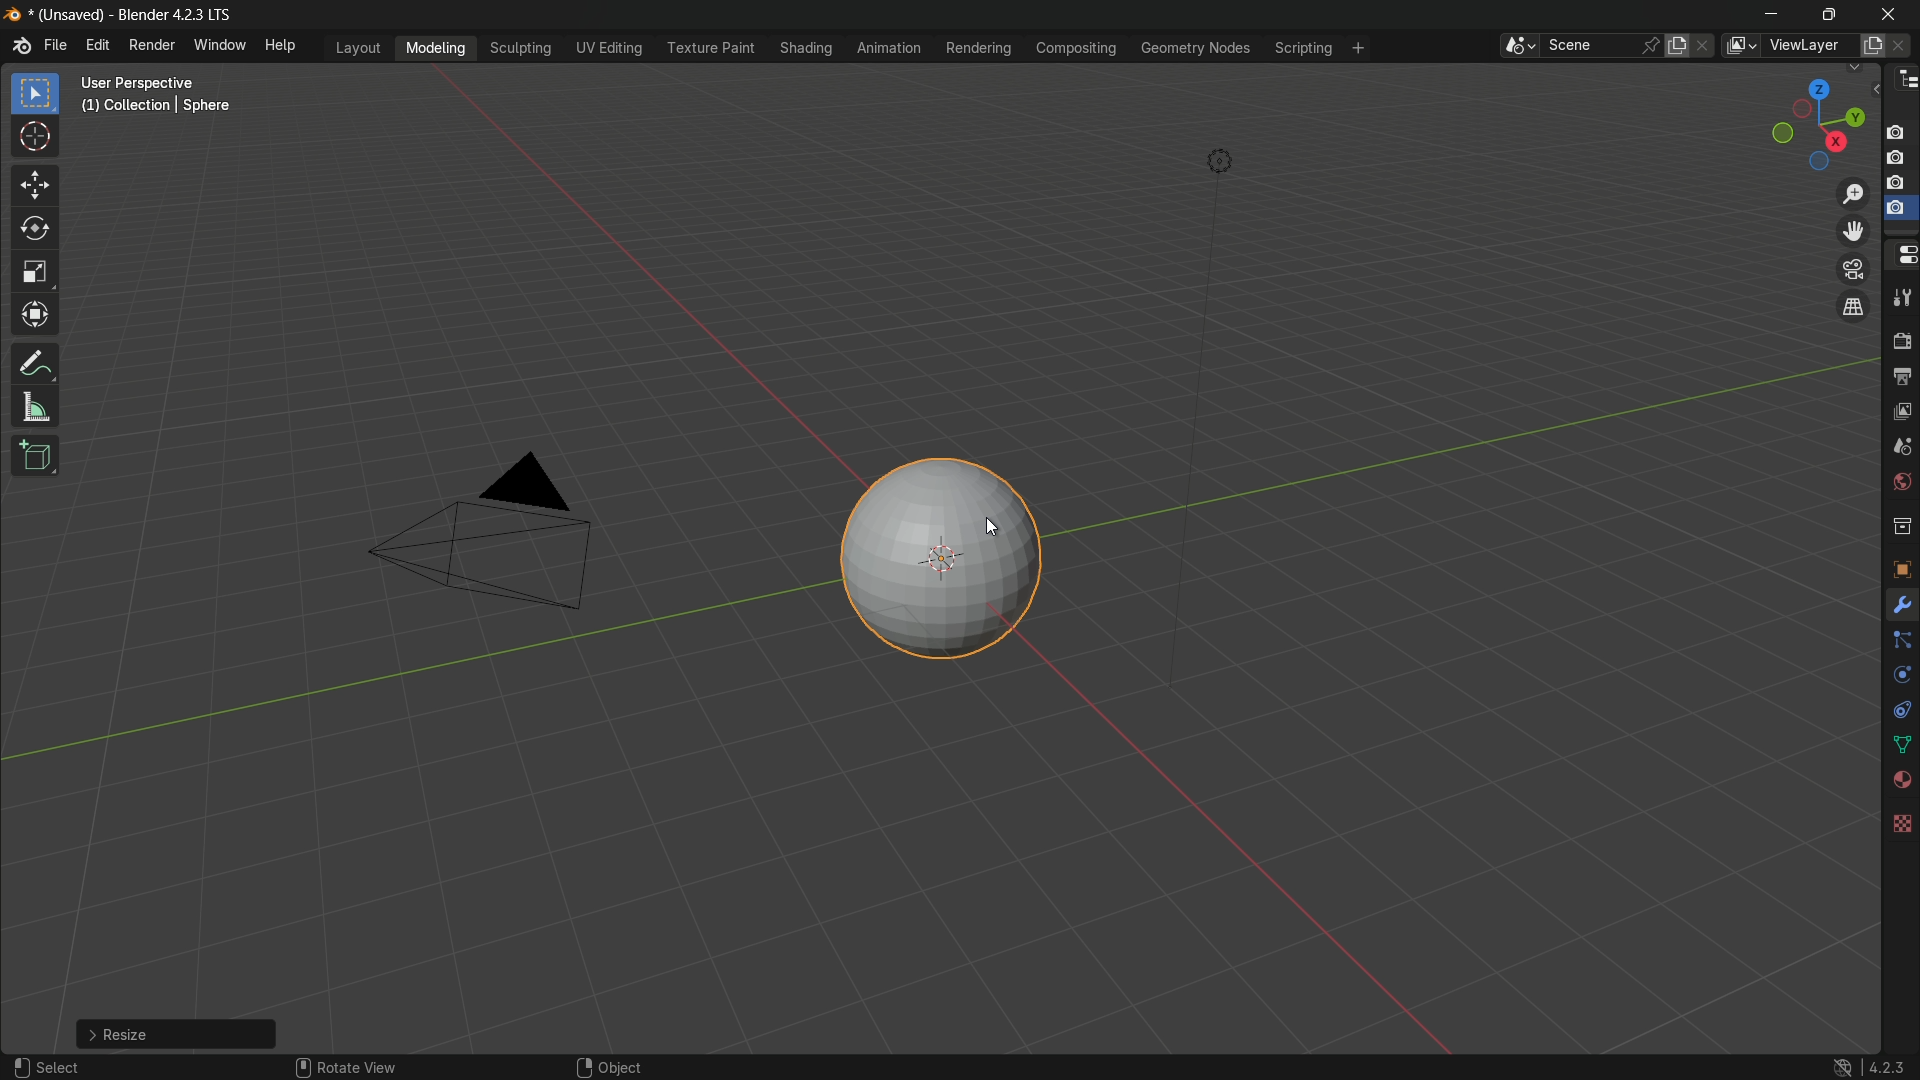 This screenshot has width=1920, height=1080. I want to click on add cube, so click(35, 454).